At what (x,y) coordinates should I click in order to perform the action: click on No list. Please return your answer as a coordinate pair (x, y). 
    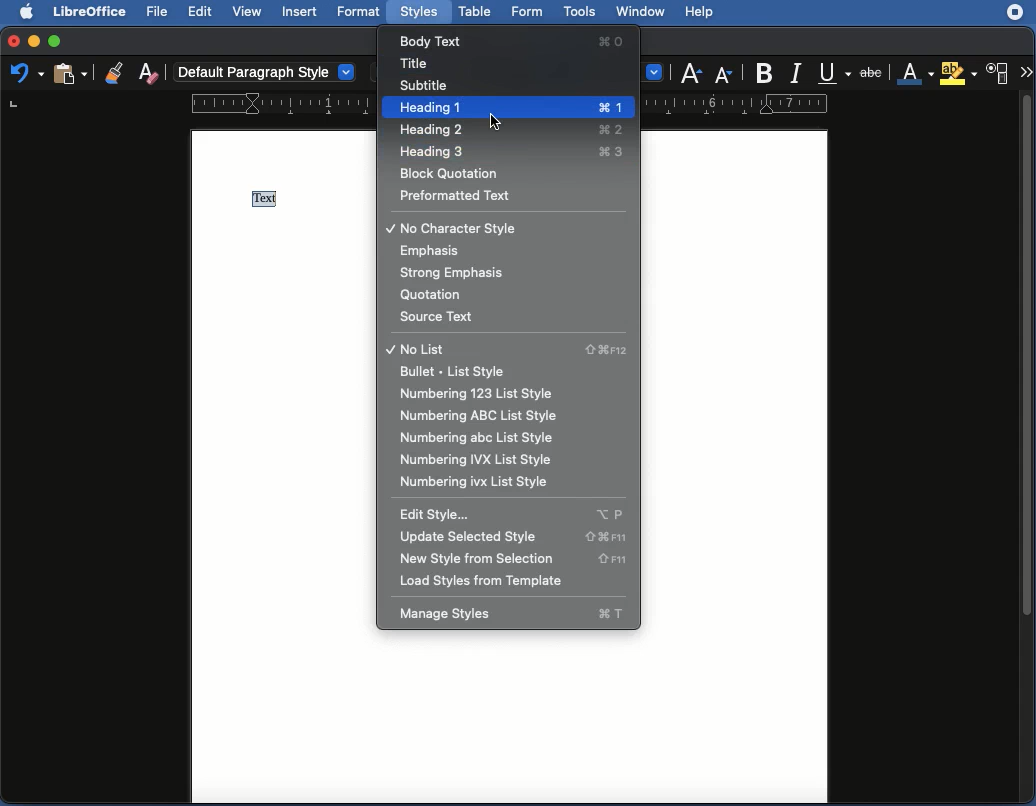
    Looking at the image, I should click on (508, 350).